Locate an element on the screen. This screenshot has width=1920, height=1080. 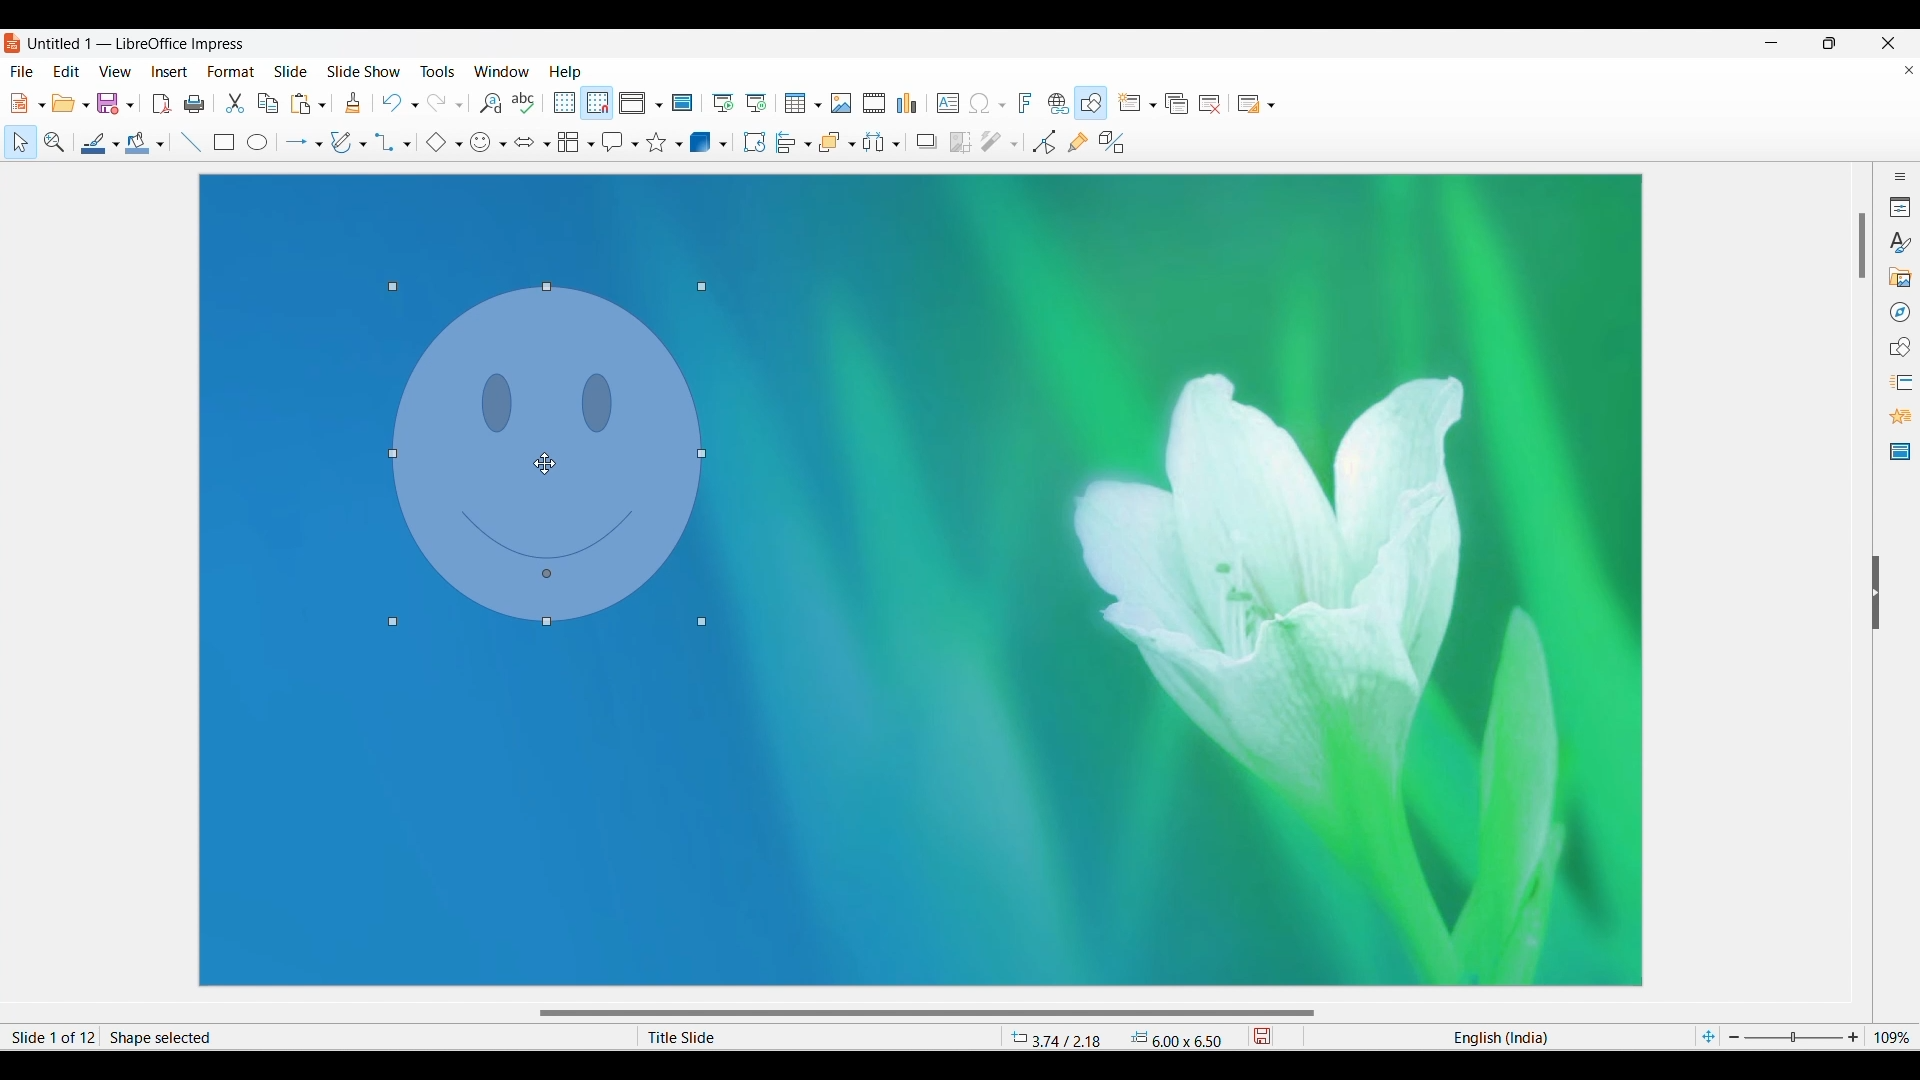
Redo specific action is located at coordinates (459, 106).